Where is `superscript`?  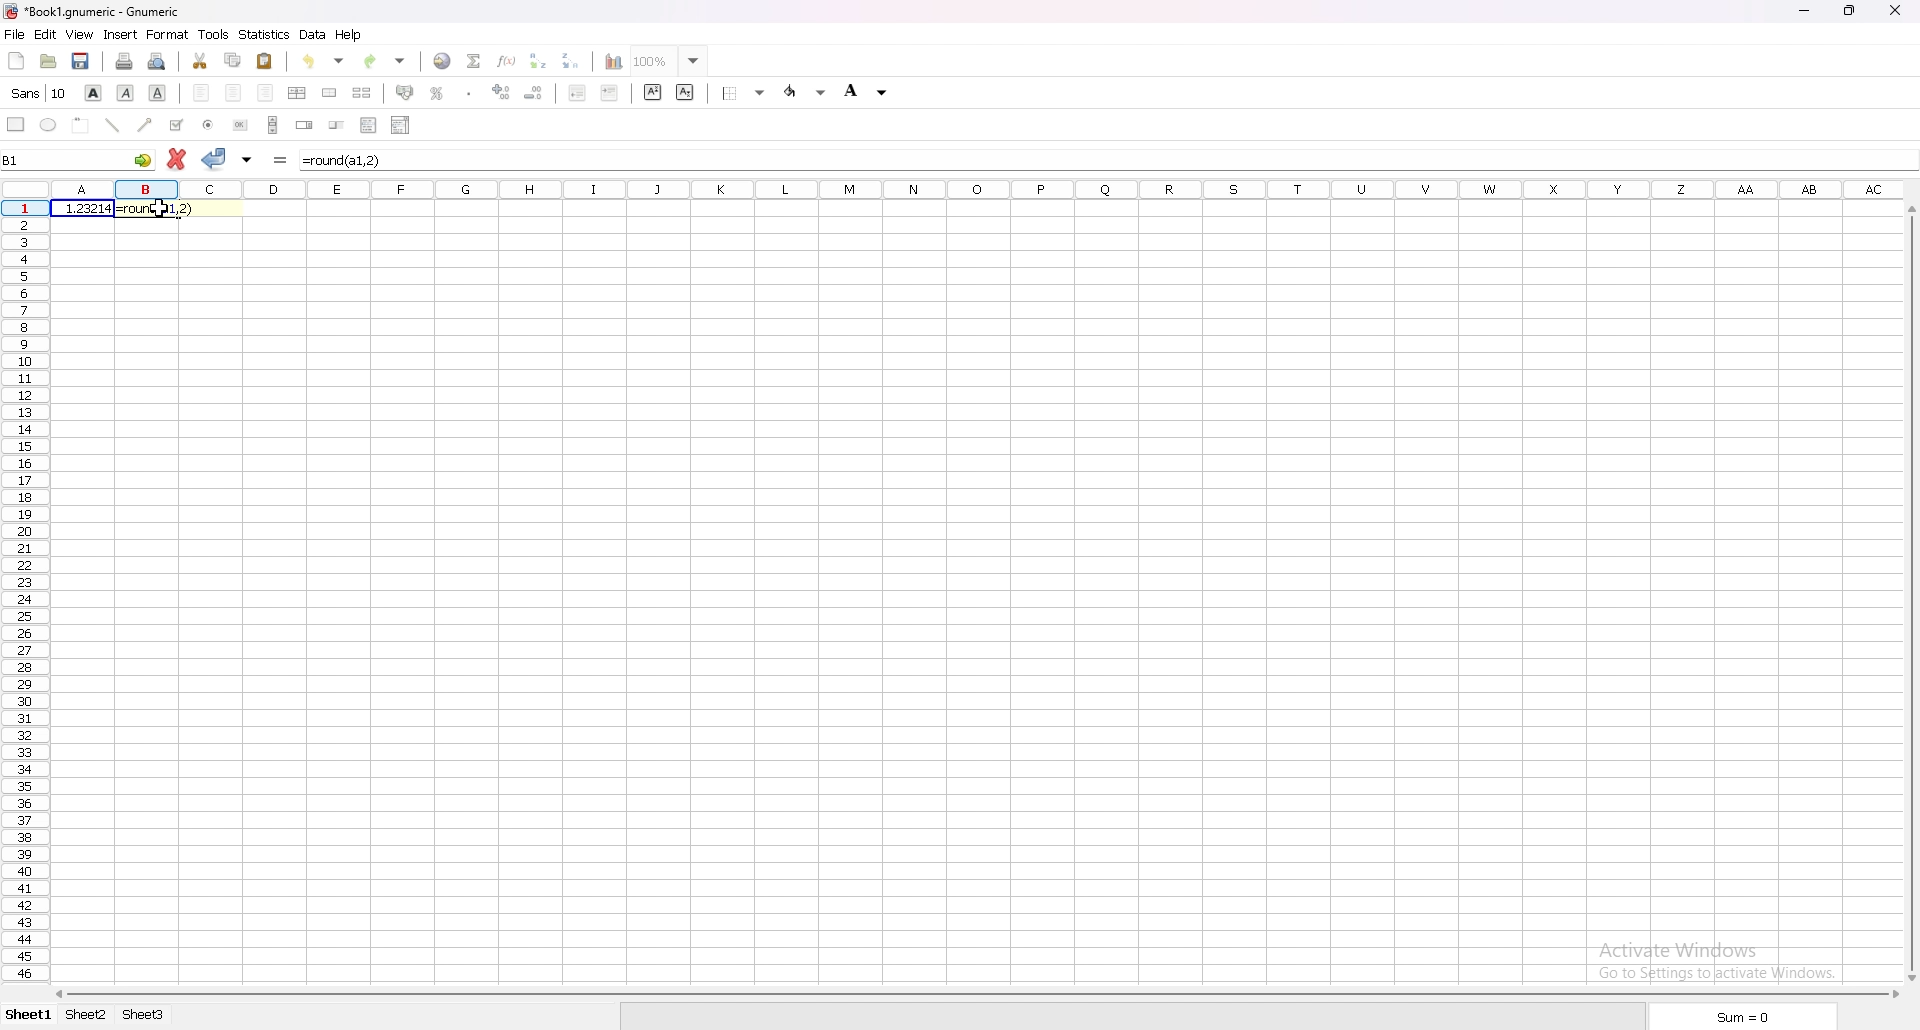
superscript is located at coordinates (654, 93).